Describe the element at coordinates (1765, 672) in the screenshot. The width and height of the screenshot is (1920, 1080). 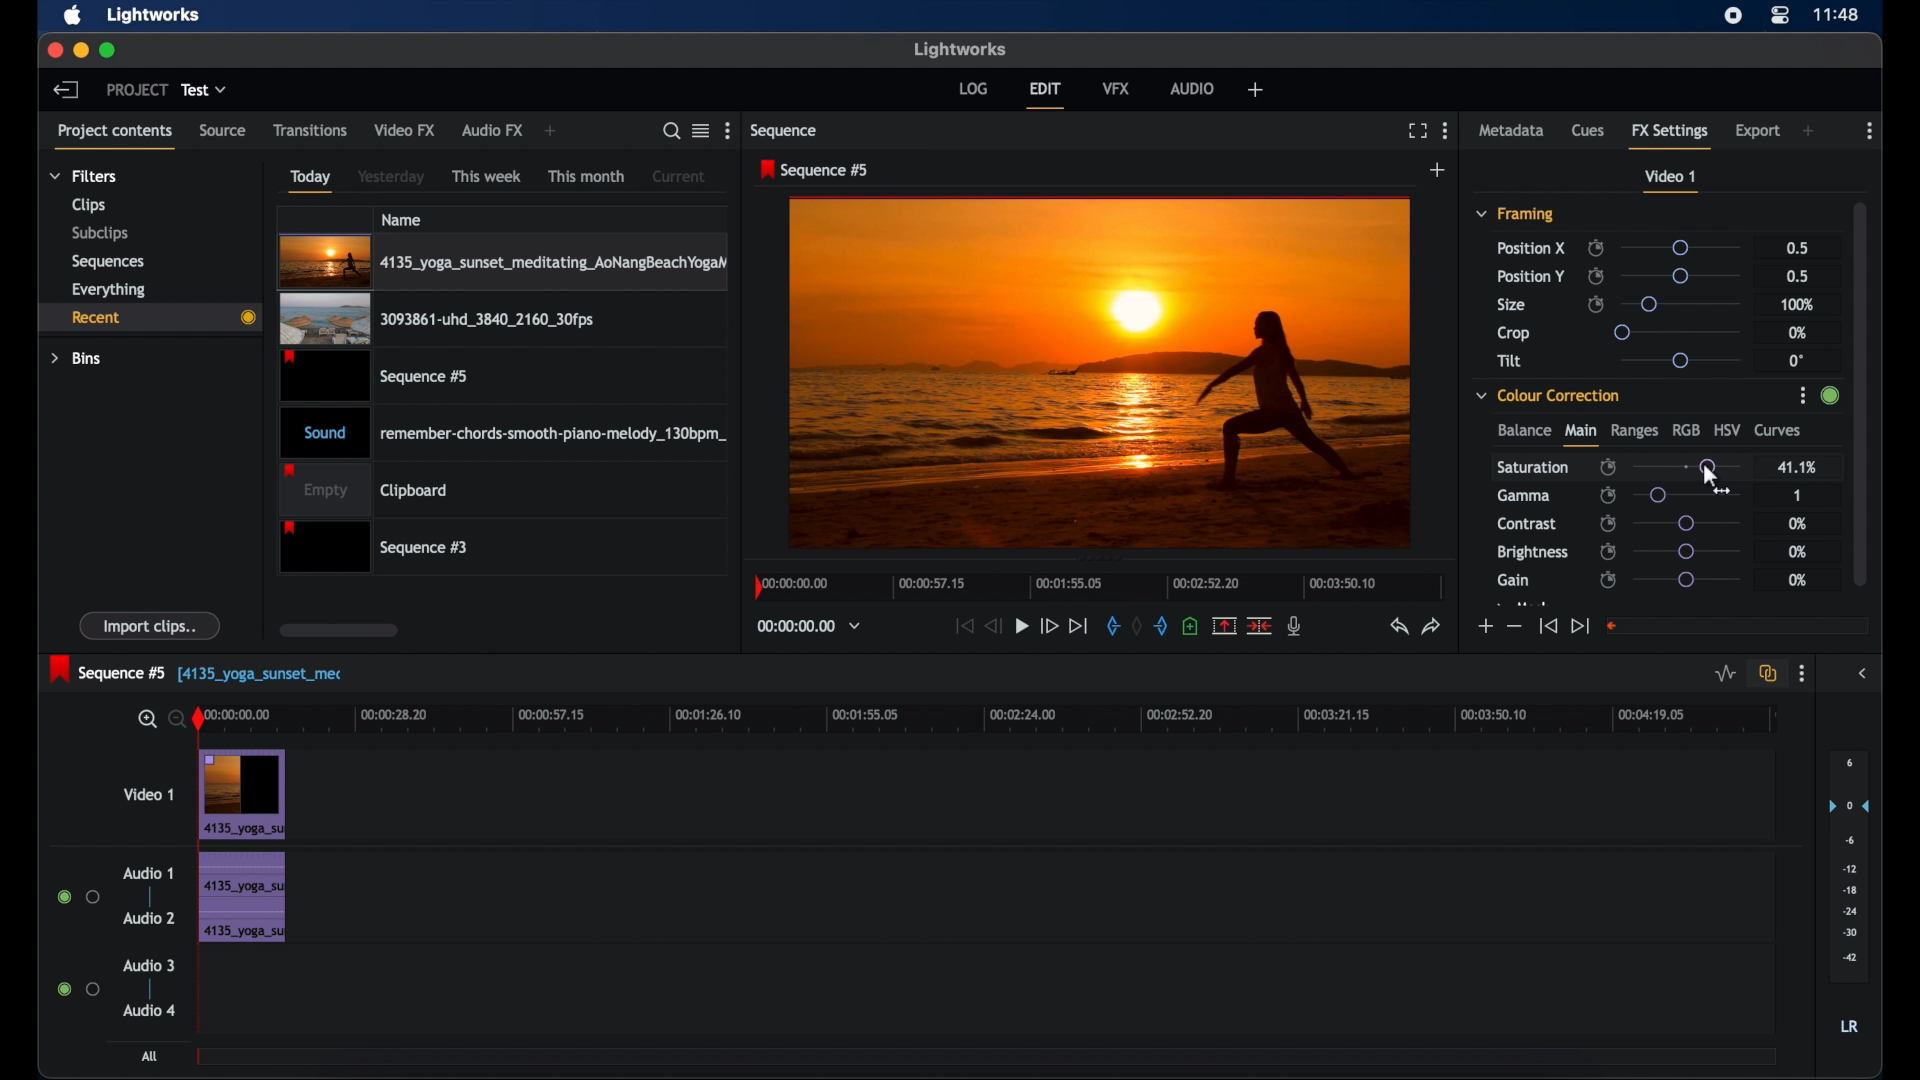
I see `toggle auto track sync` at that location.